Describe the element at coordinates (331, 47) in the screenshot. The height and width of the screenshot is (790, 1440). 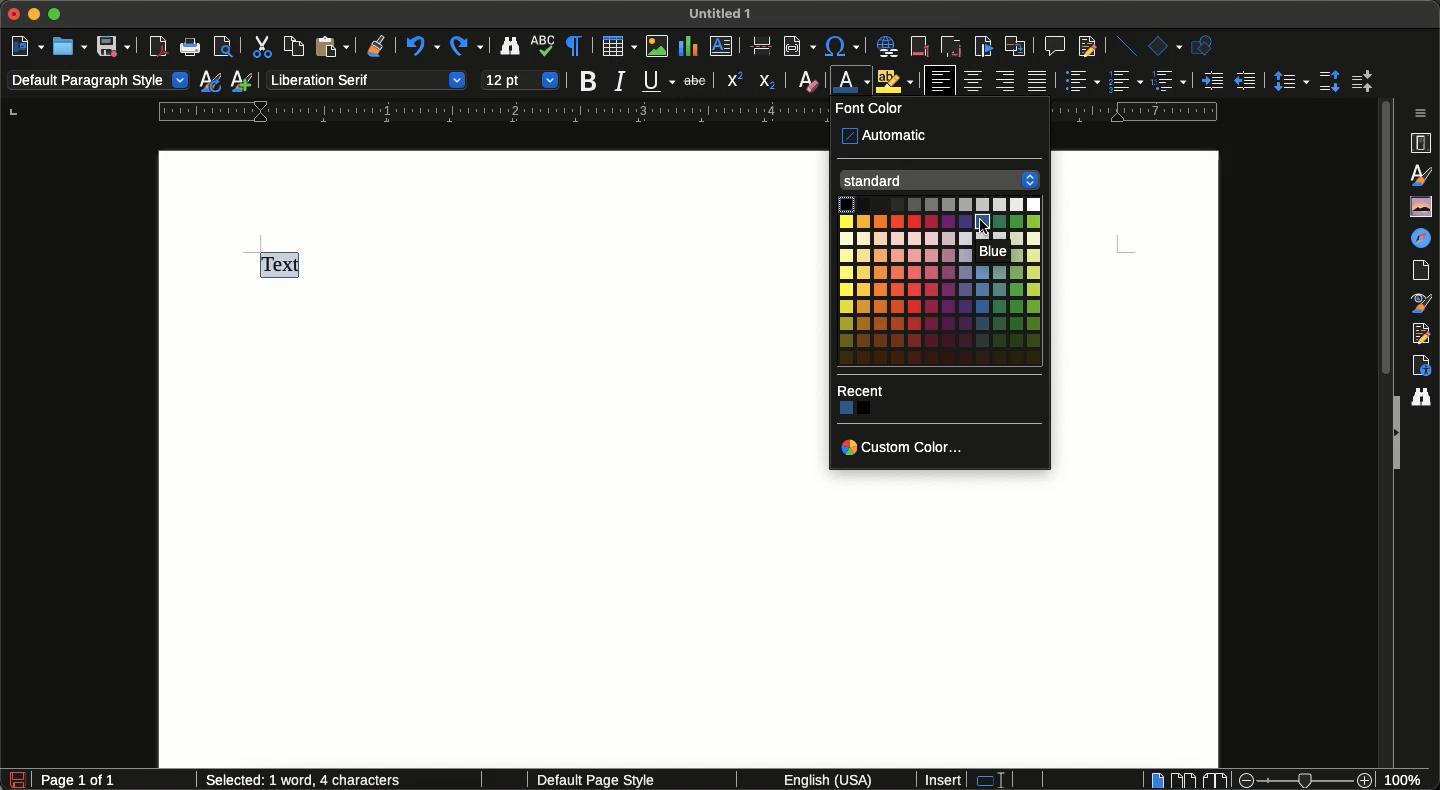
I see `Paste` at that location.